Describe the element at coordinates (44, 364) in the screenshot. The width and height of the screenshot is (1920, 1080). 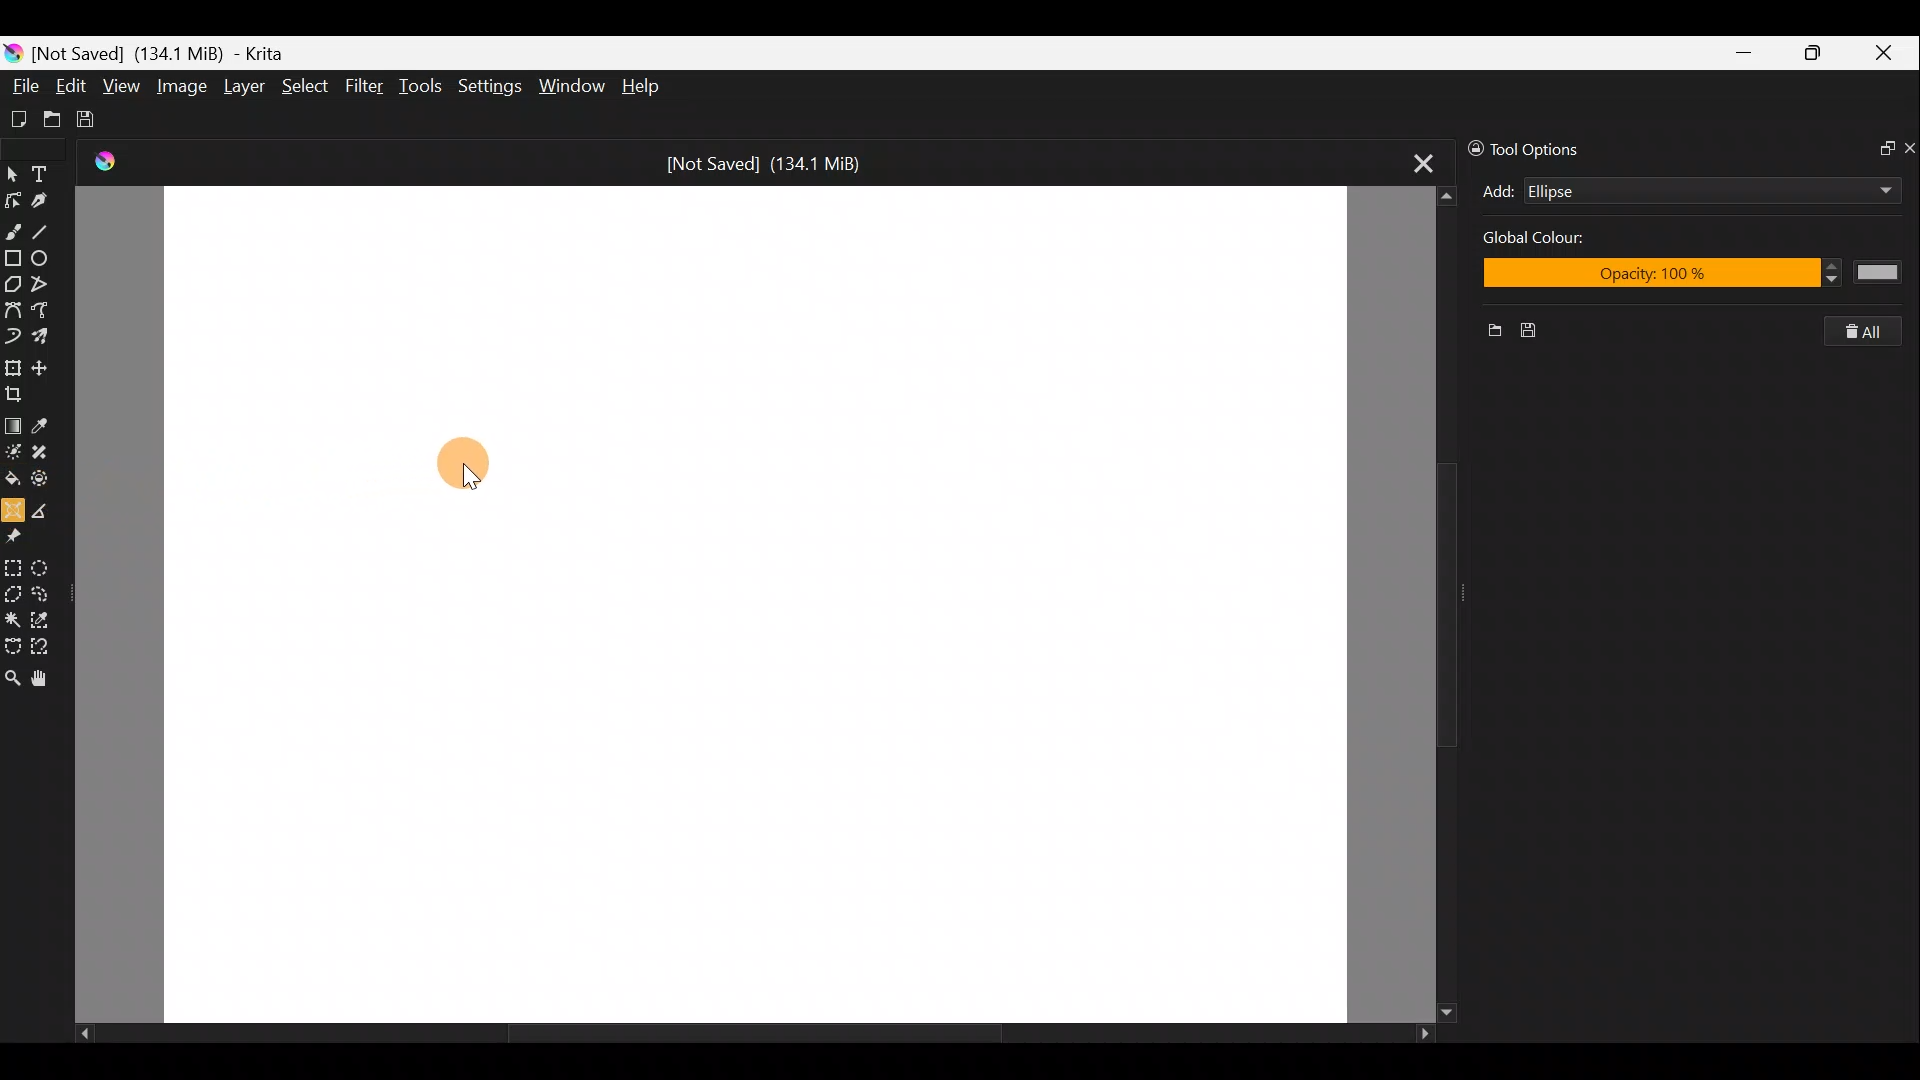
I see `Move a layer` at that location.